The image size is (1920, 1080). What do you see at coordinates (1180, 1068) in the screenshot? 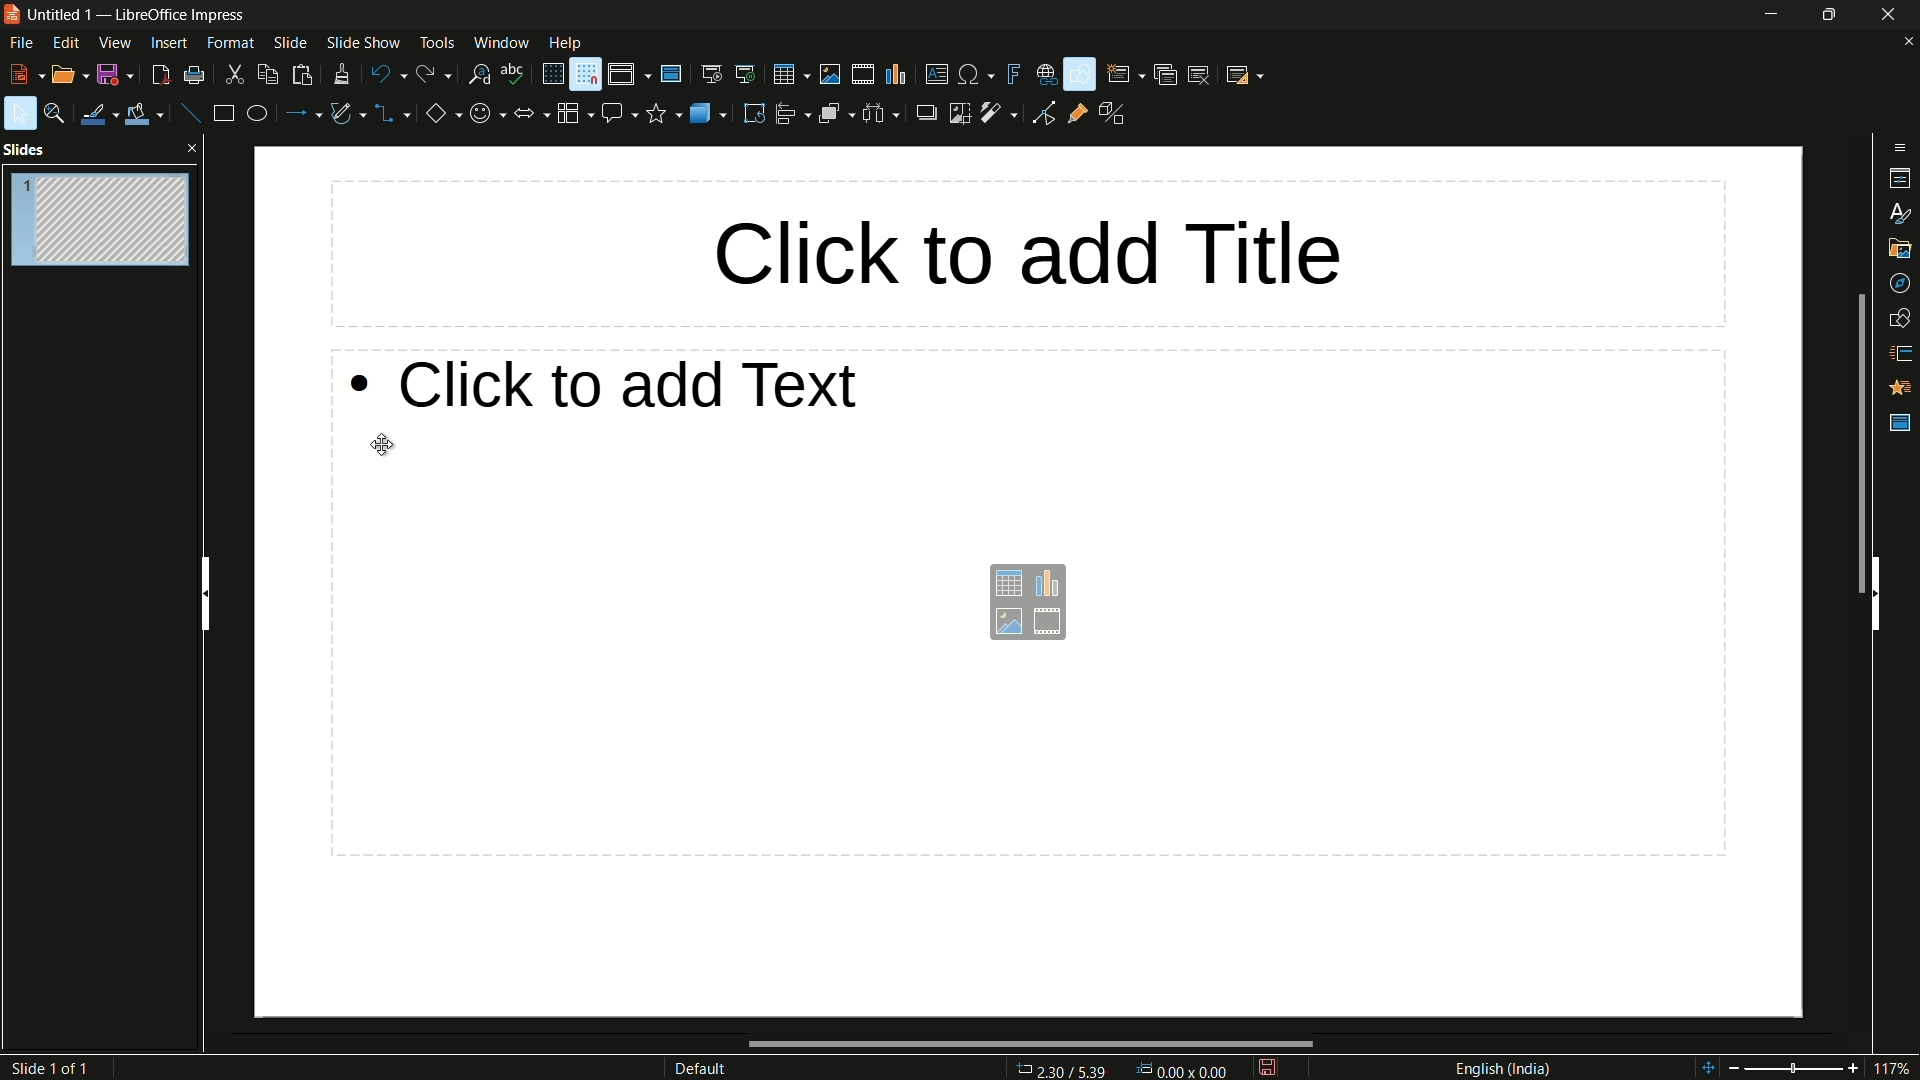
I see `width & height of selected object` at bounding box center [1180, 1068].